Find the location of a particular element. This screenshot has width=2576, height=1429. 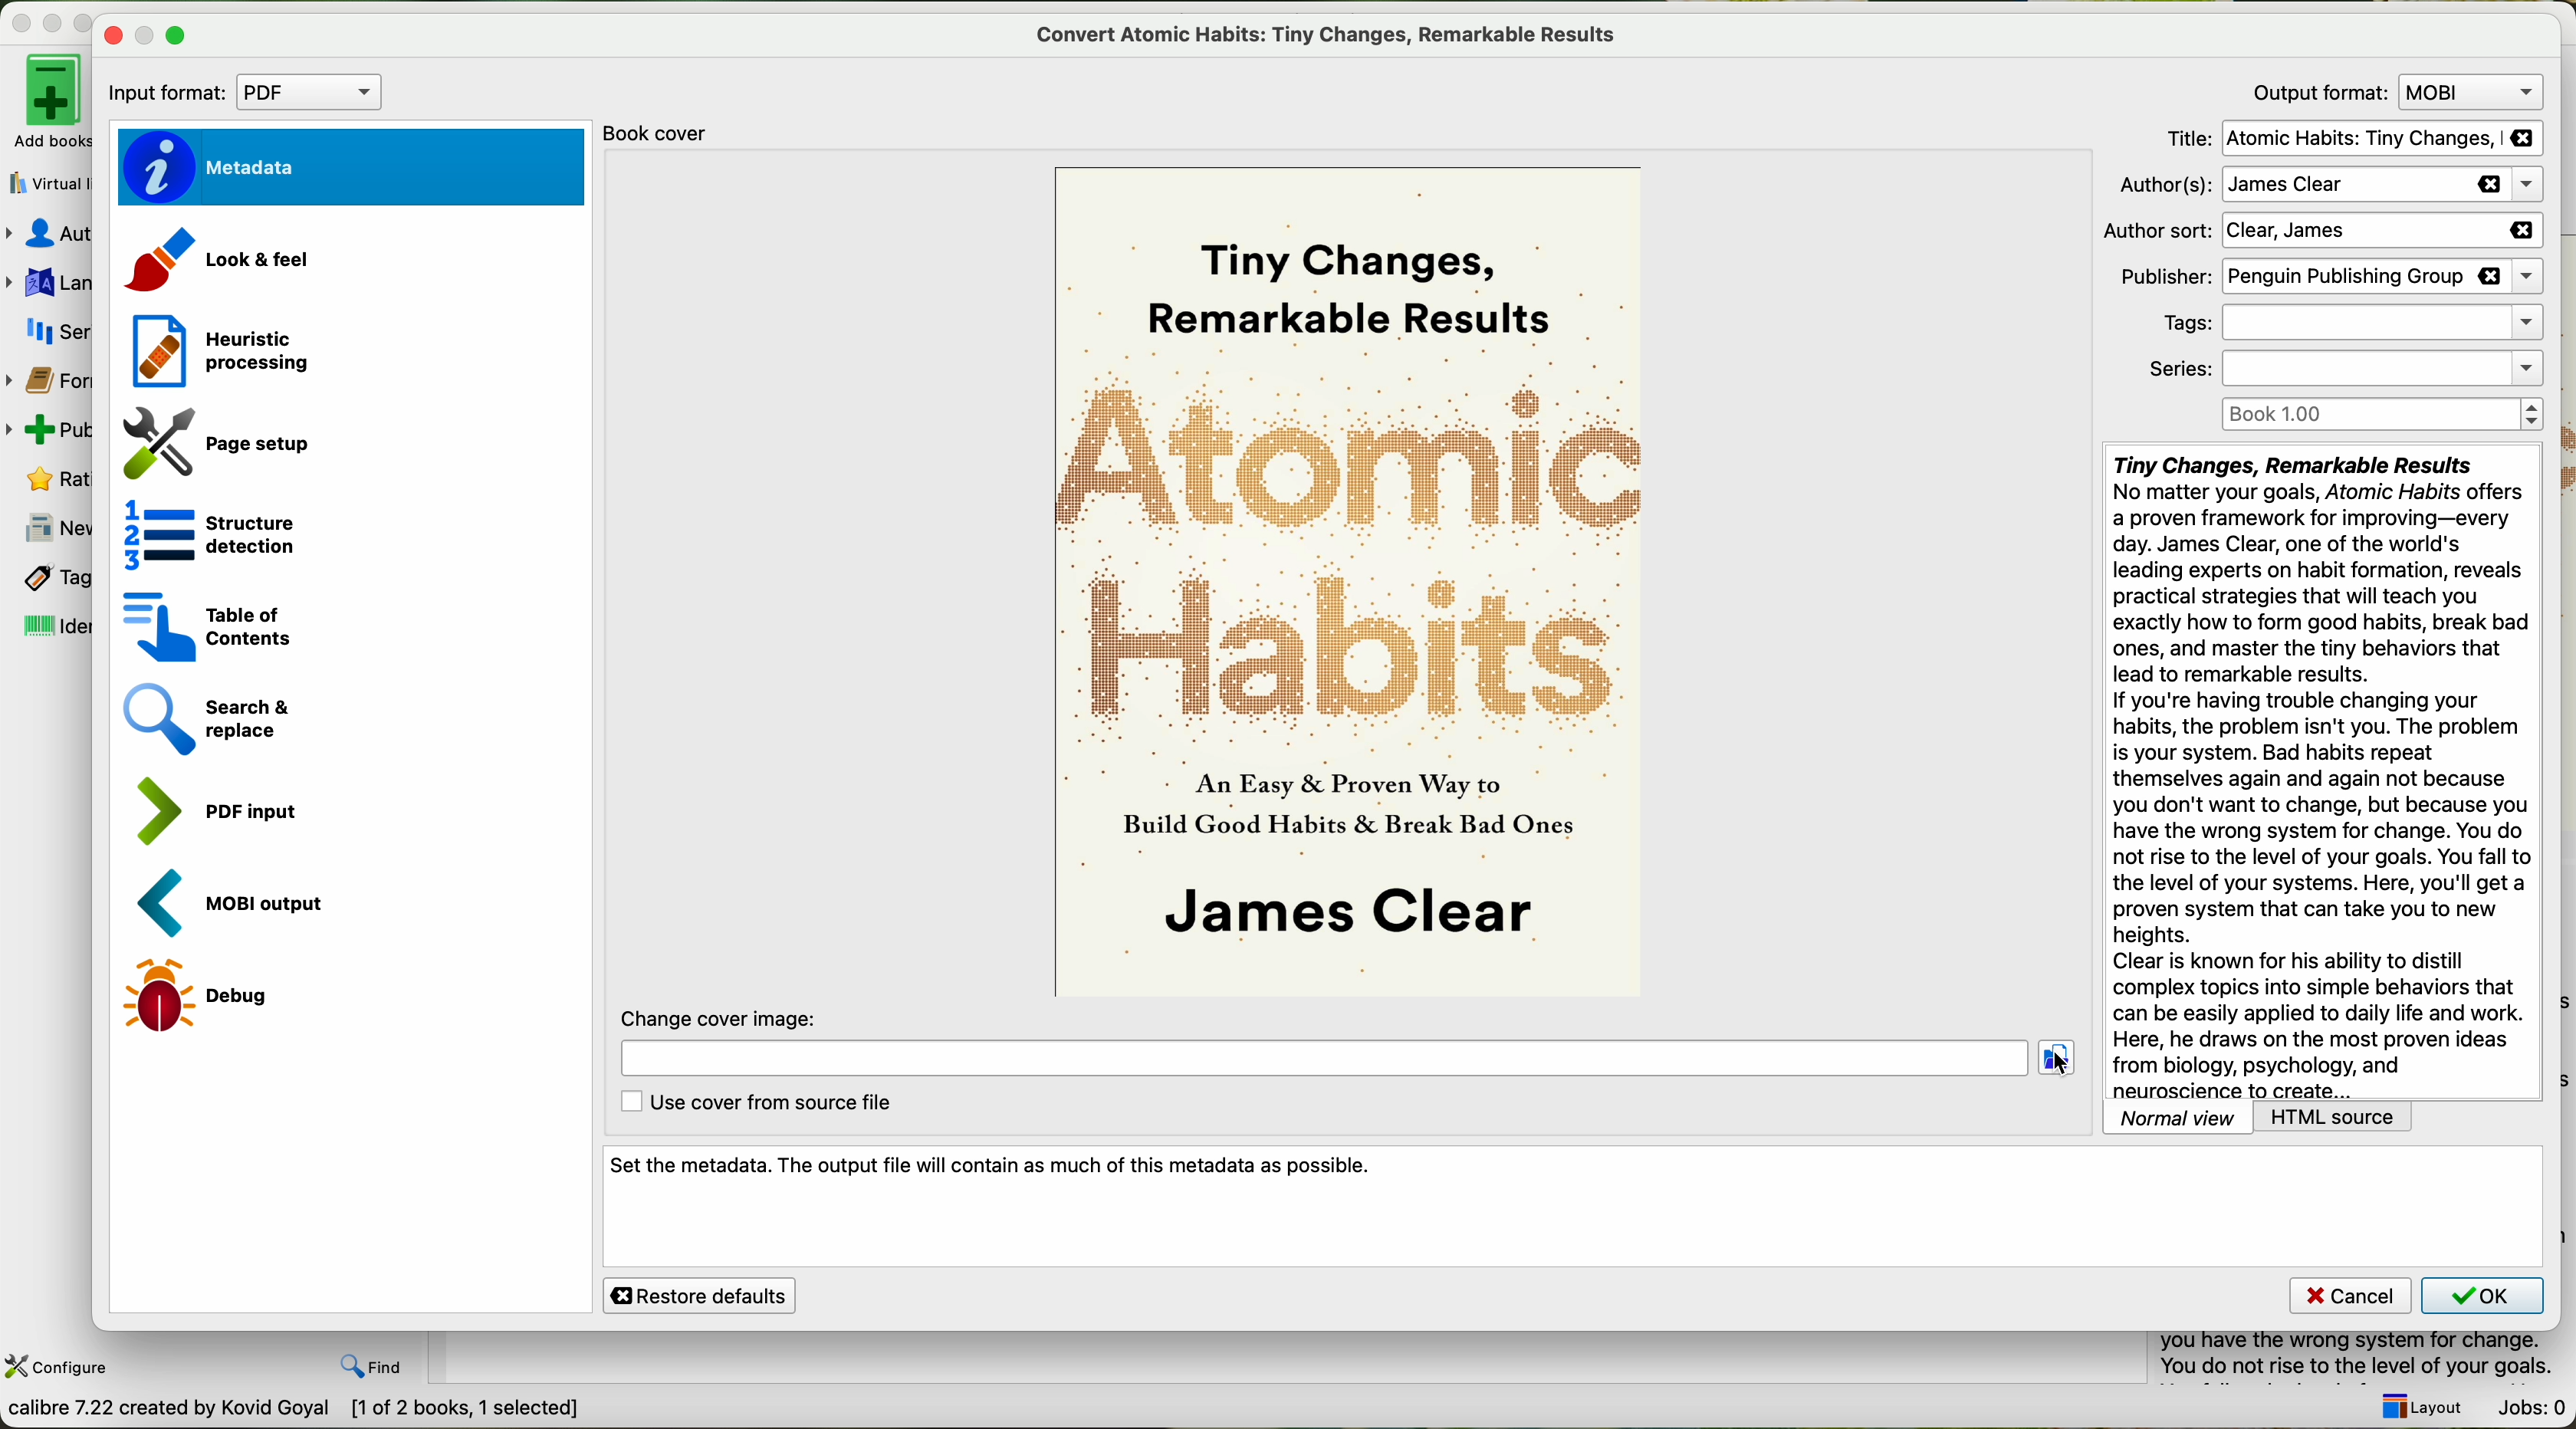

MOBI output is located at coordinates (243, 904).